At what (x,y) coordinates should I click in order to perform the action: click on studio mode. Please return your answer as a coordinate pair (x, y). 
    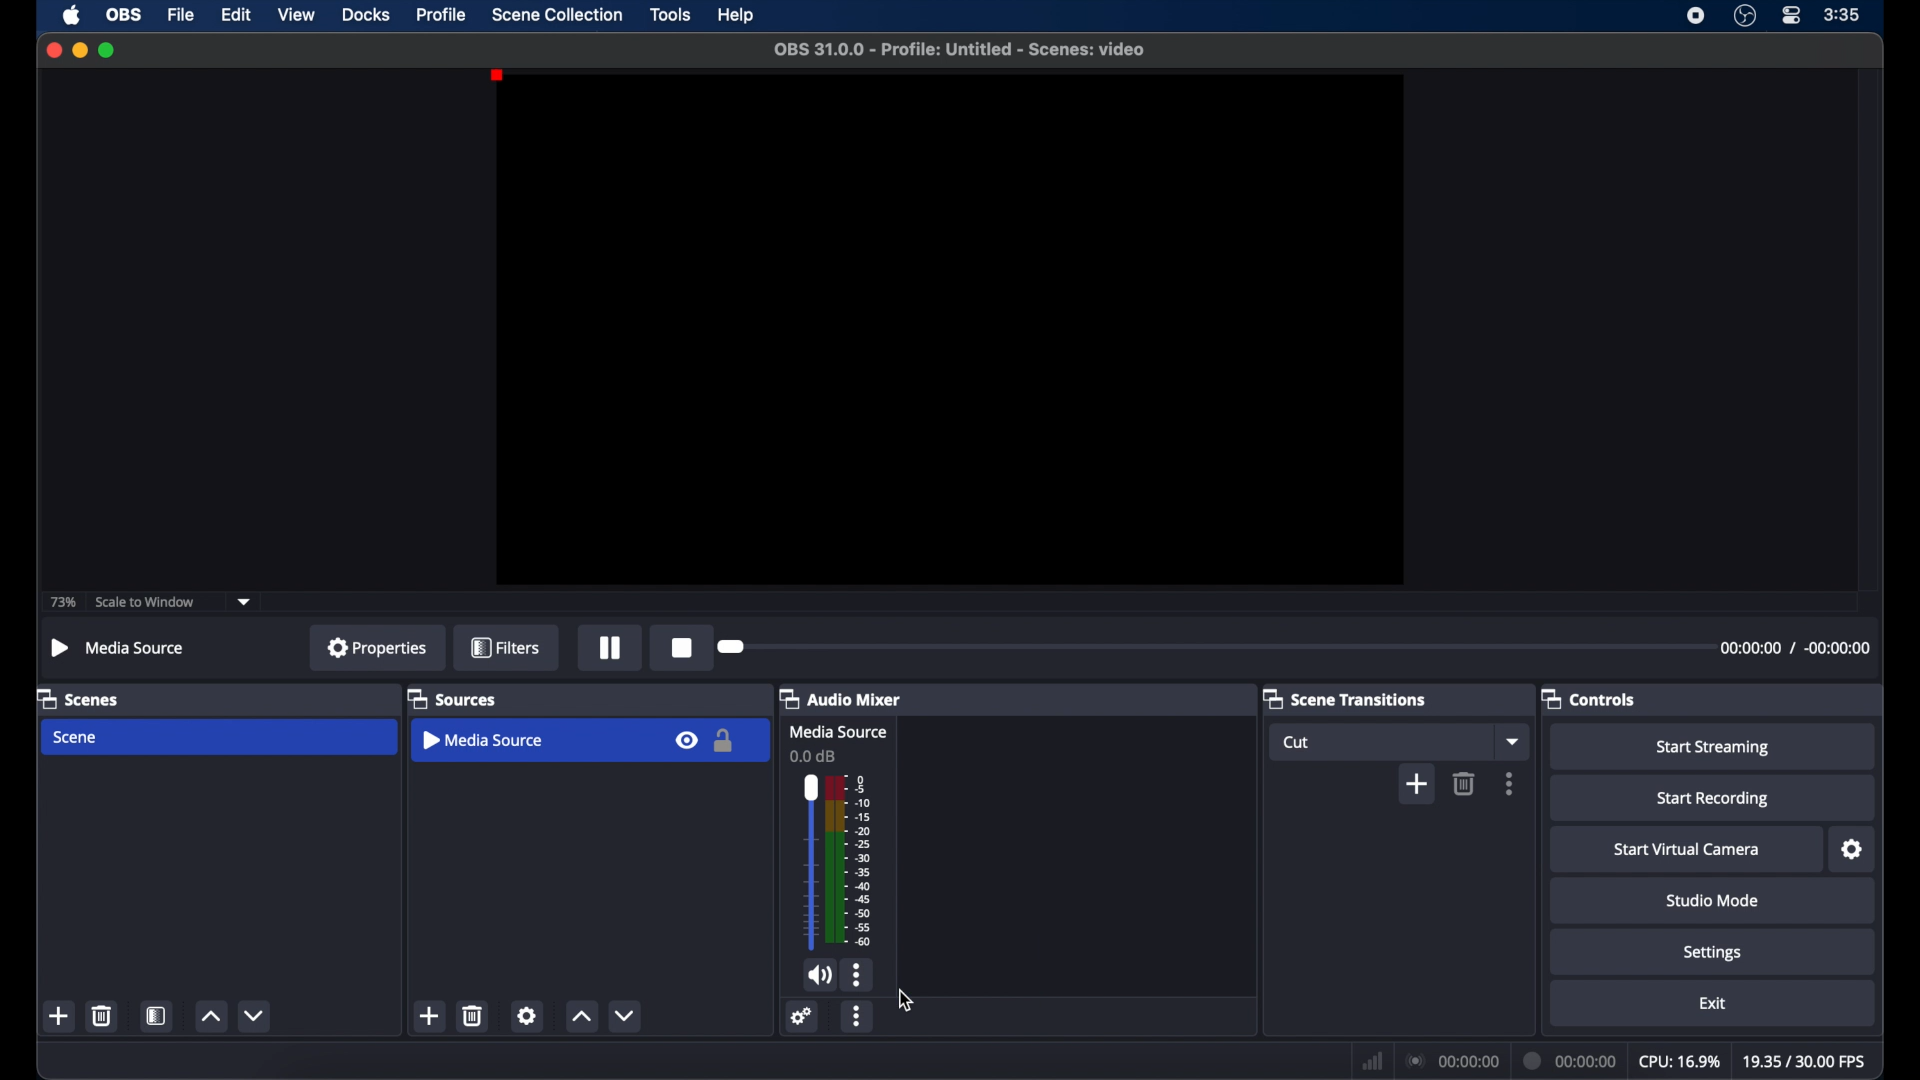
    Looking at the image, I should click on (1714, 900).